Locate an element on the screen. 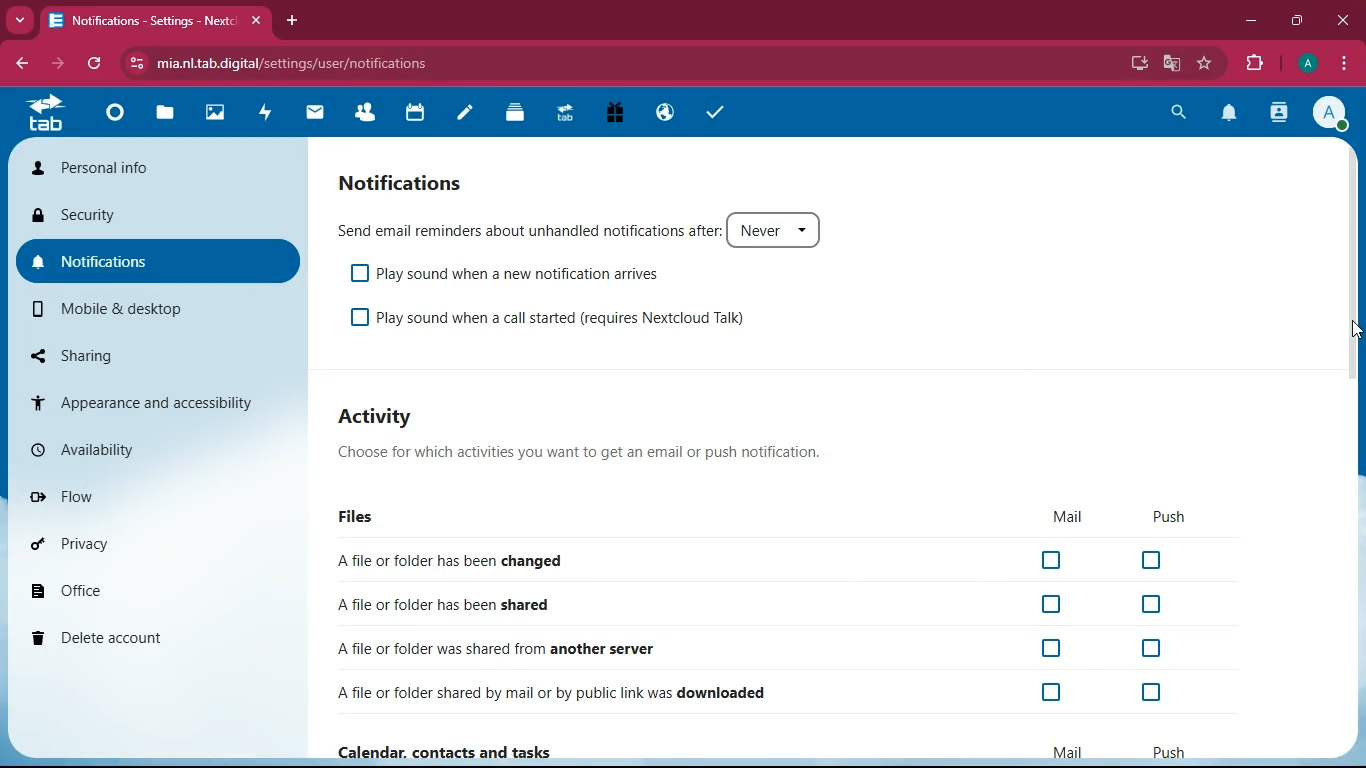 This screenshot has height=768, width=1366. Notifications - Nextcloud is located at coordinates (138, 21).